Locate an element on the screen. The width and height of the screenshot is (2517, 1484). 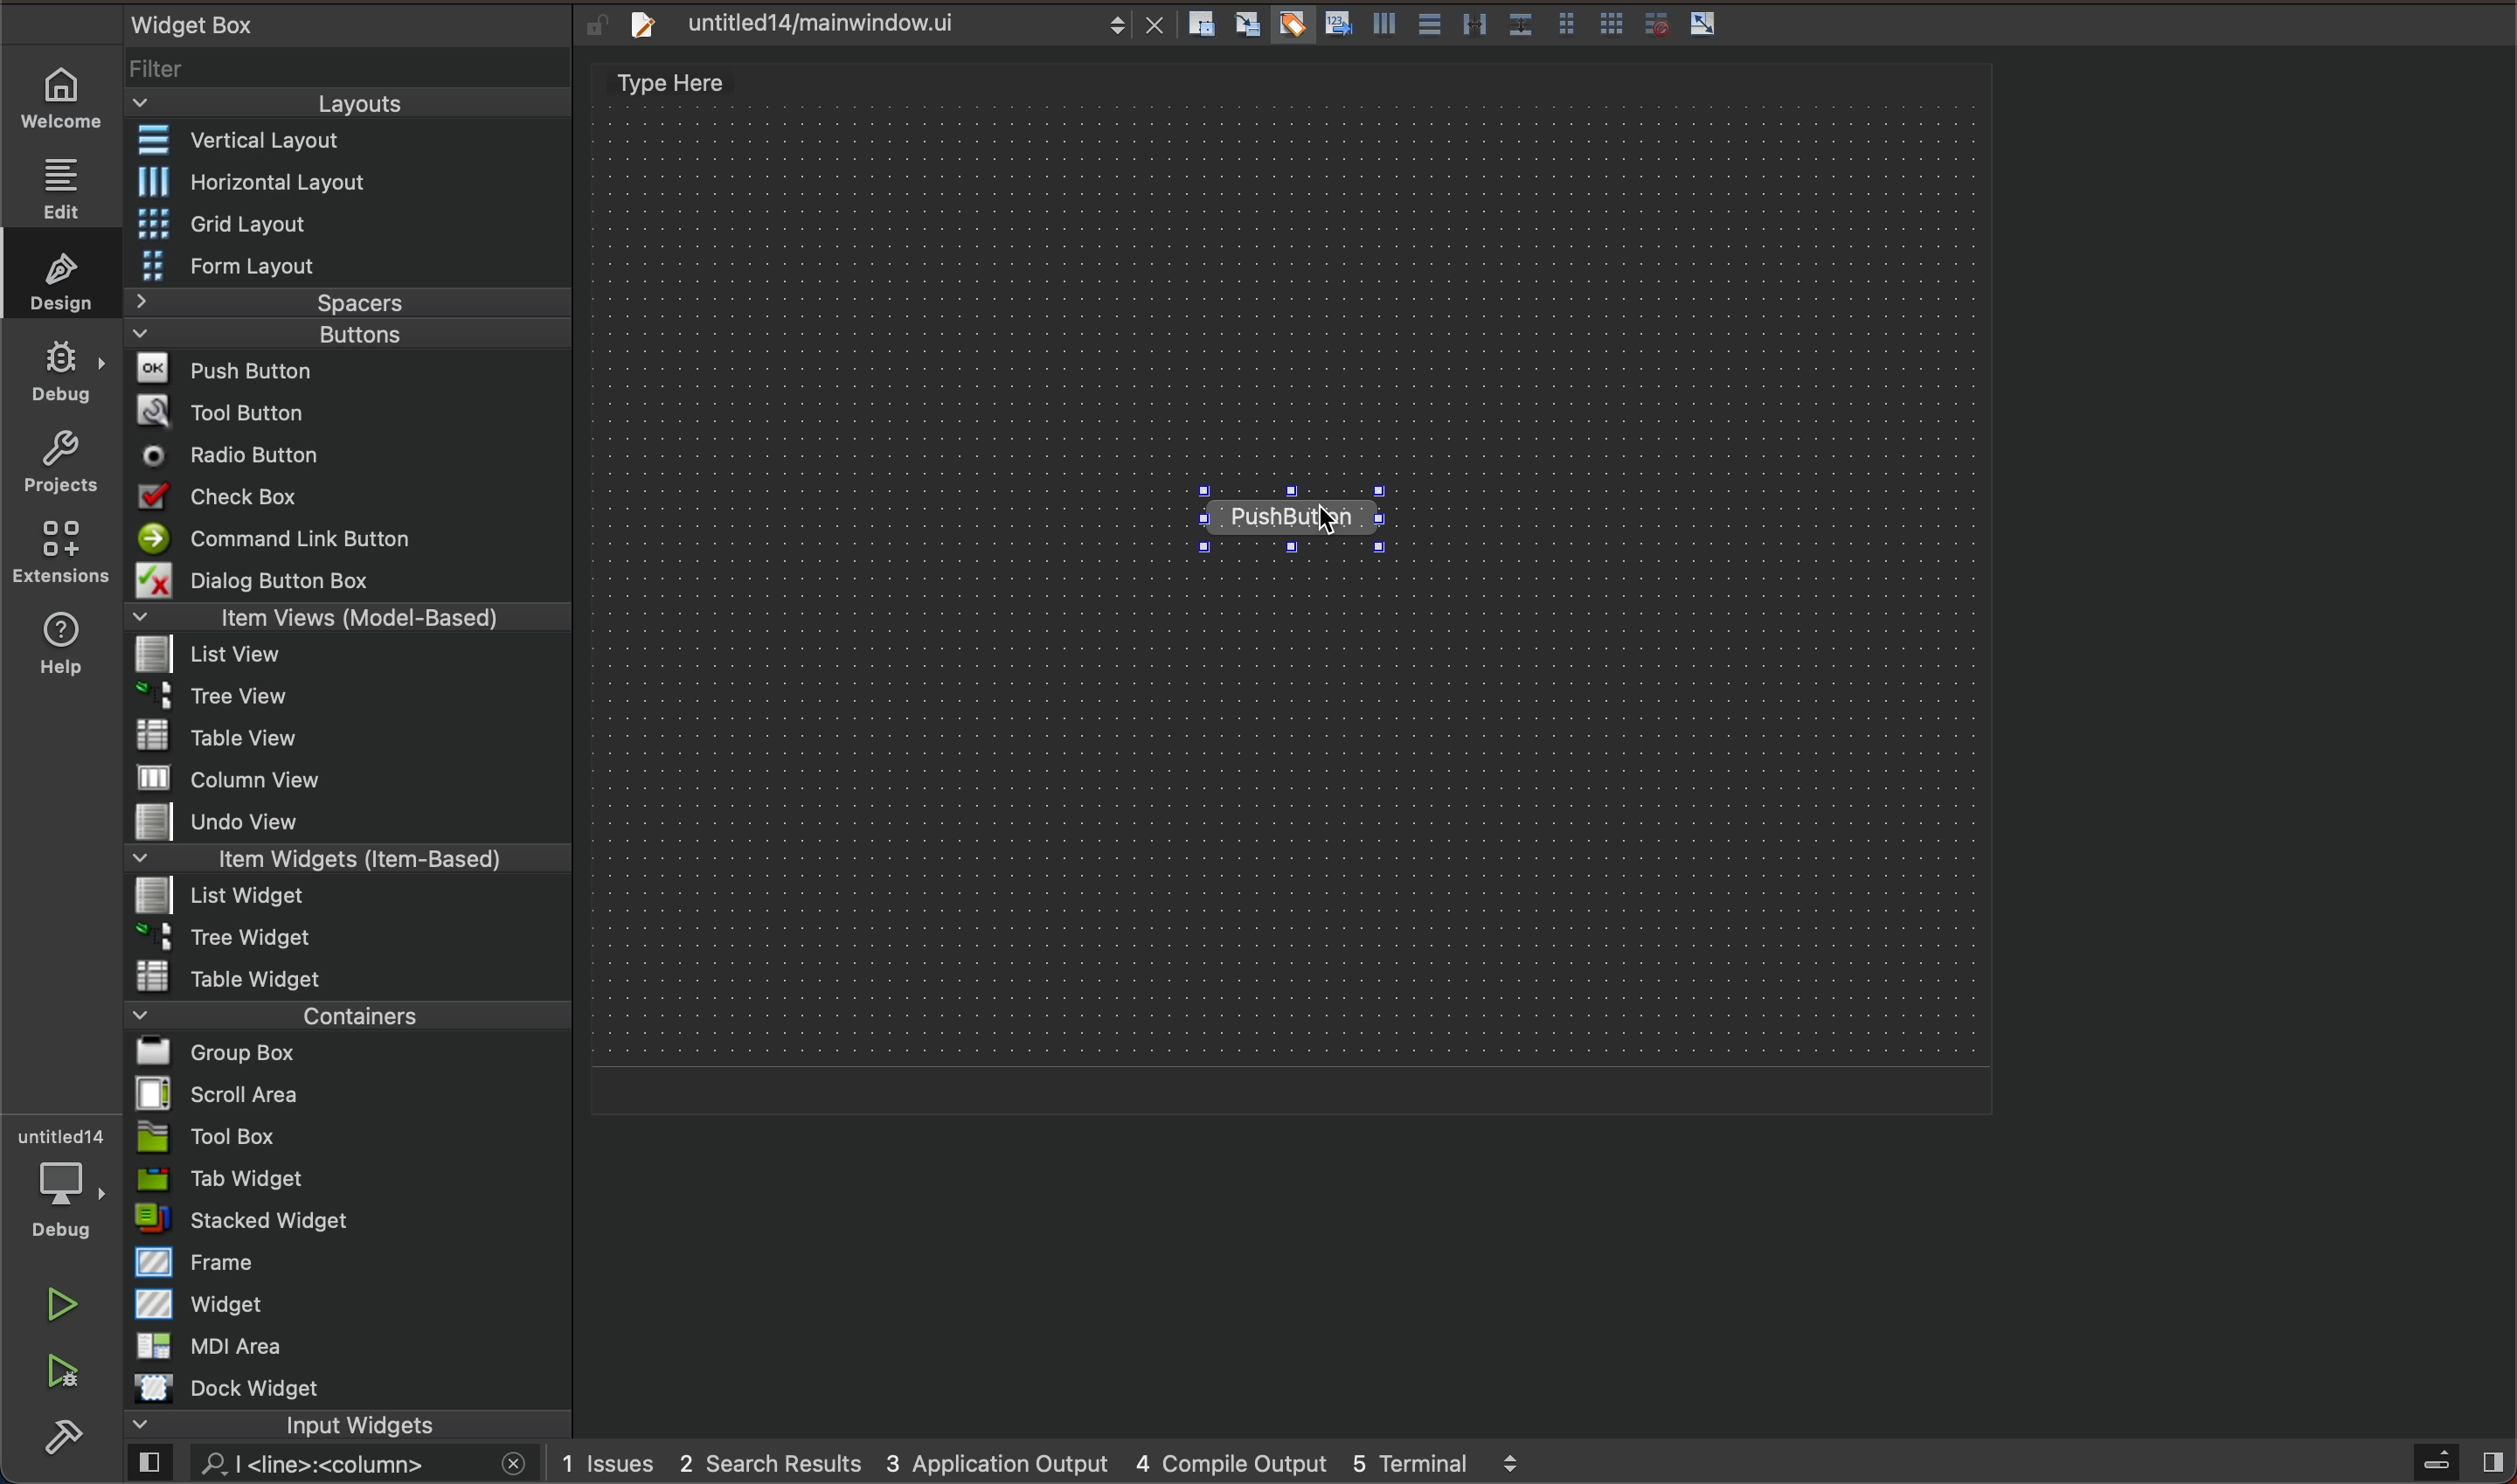
command lin ebutton is located at coordinates (353, 542).